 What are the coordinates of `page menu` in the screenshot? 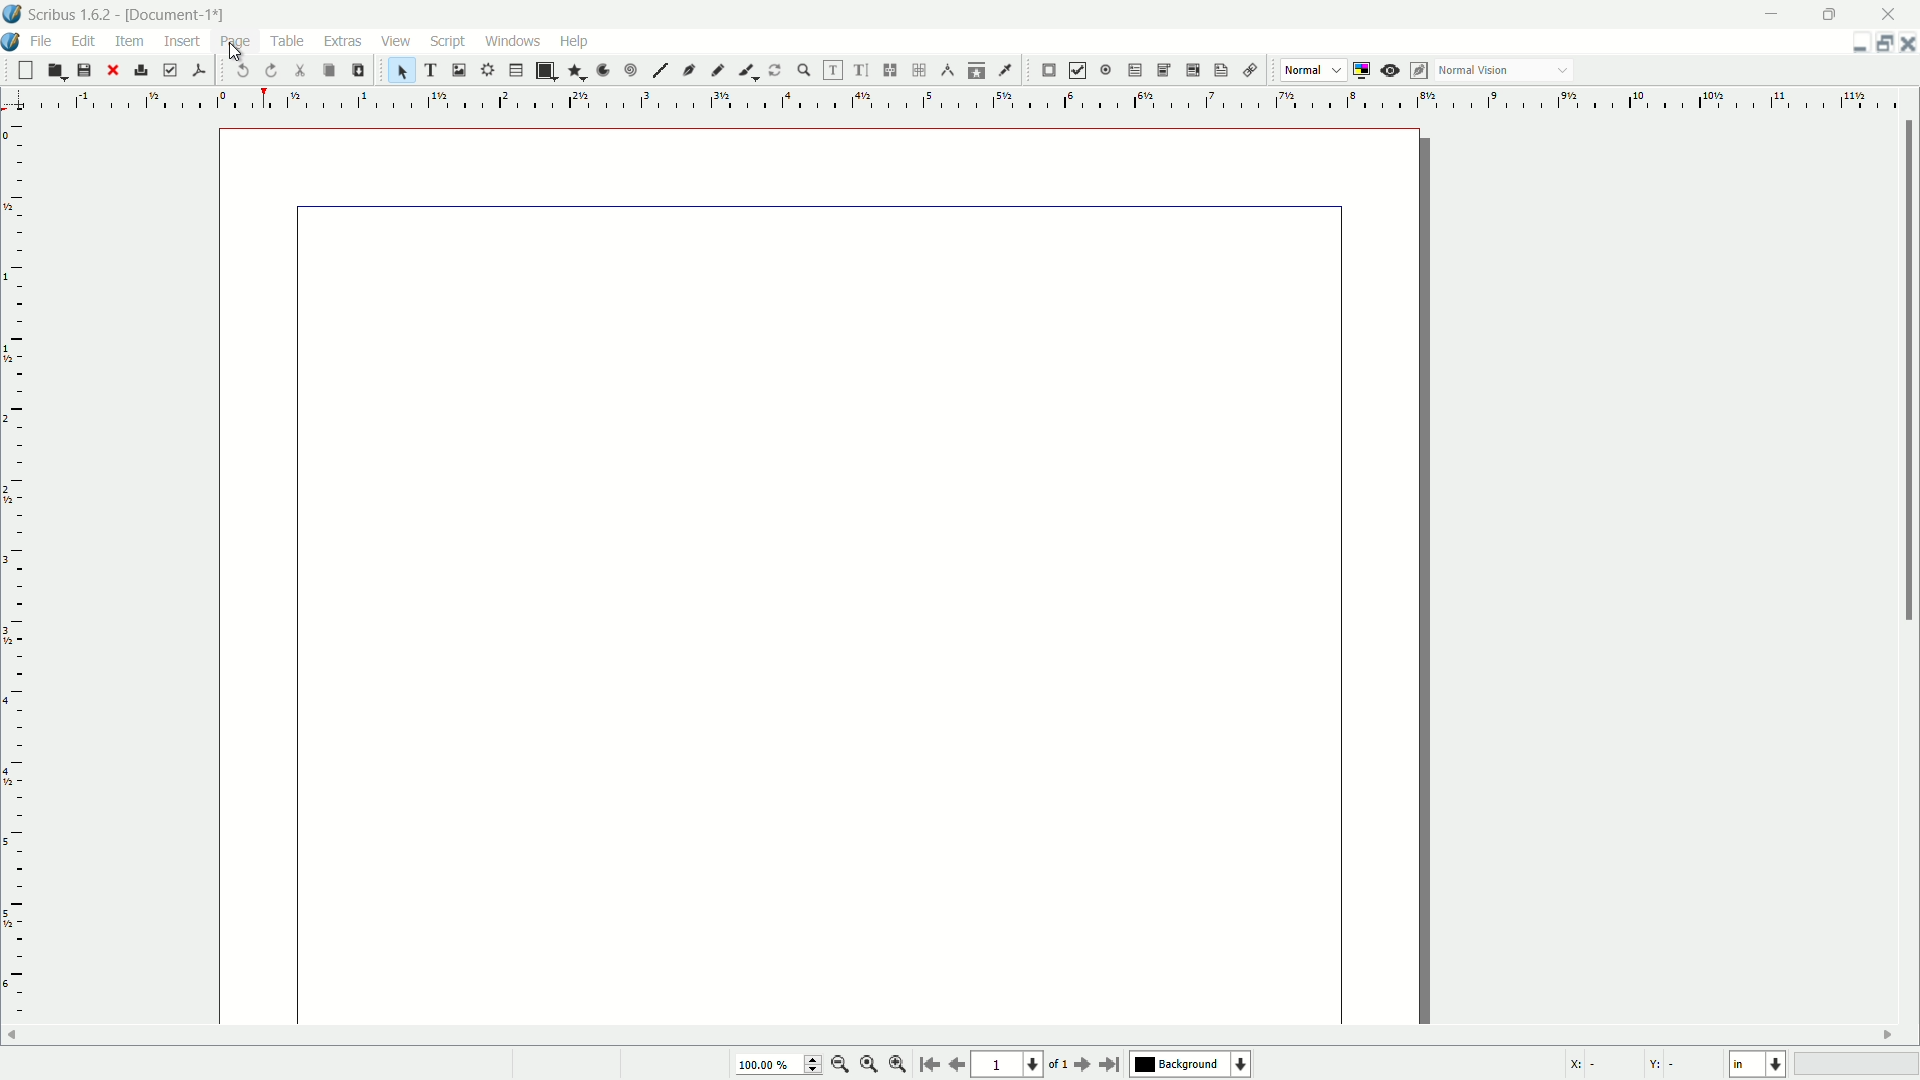 It's located at (235, 38).